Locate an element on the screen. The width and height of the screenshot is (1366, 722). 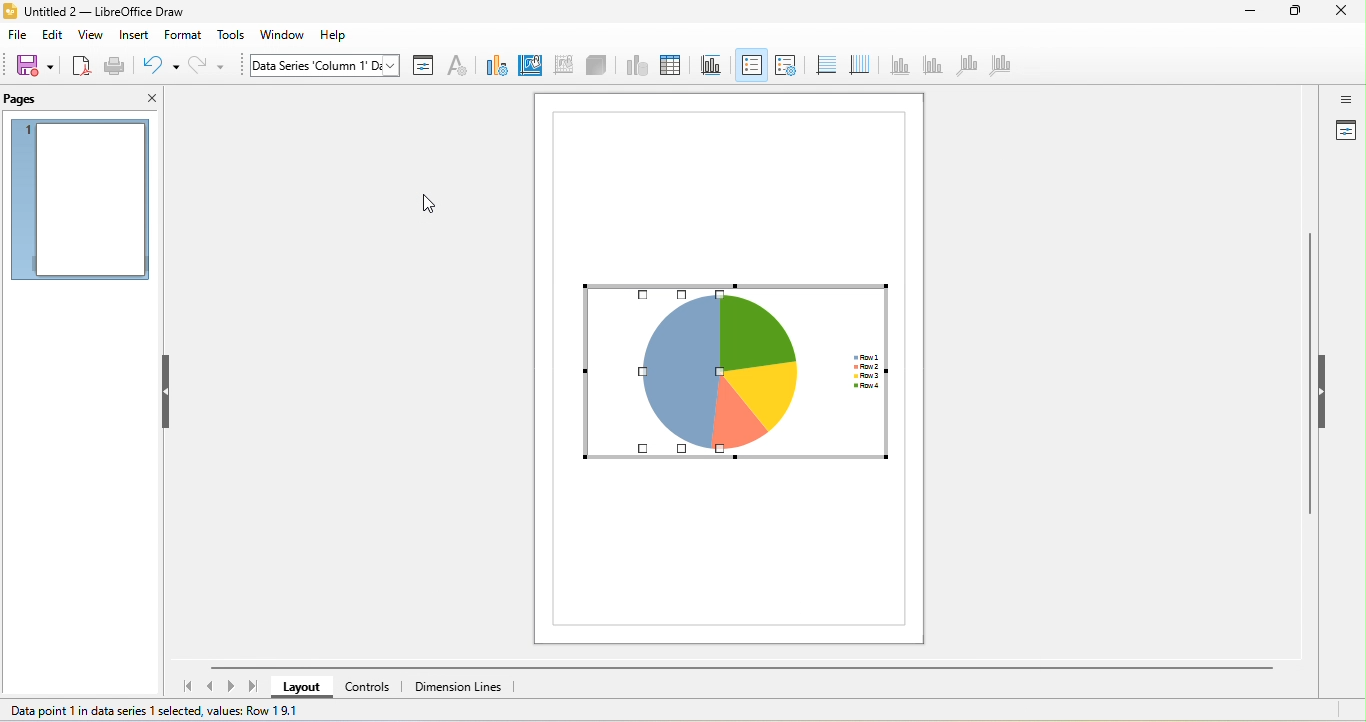
controls is located at coordinates (371, 686).